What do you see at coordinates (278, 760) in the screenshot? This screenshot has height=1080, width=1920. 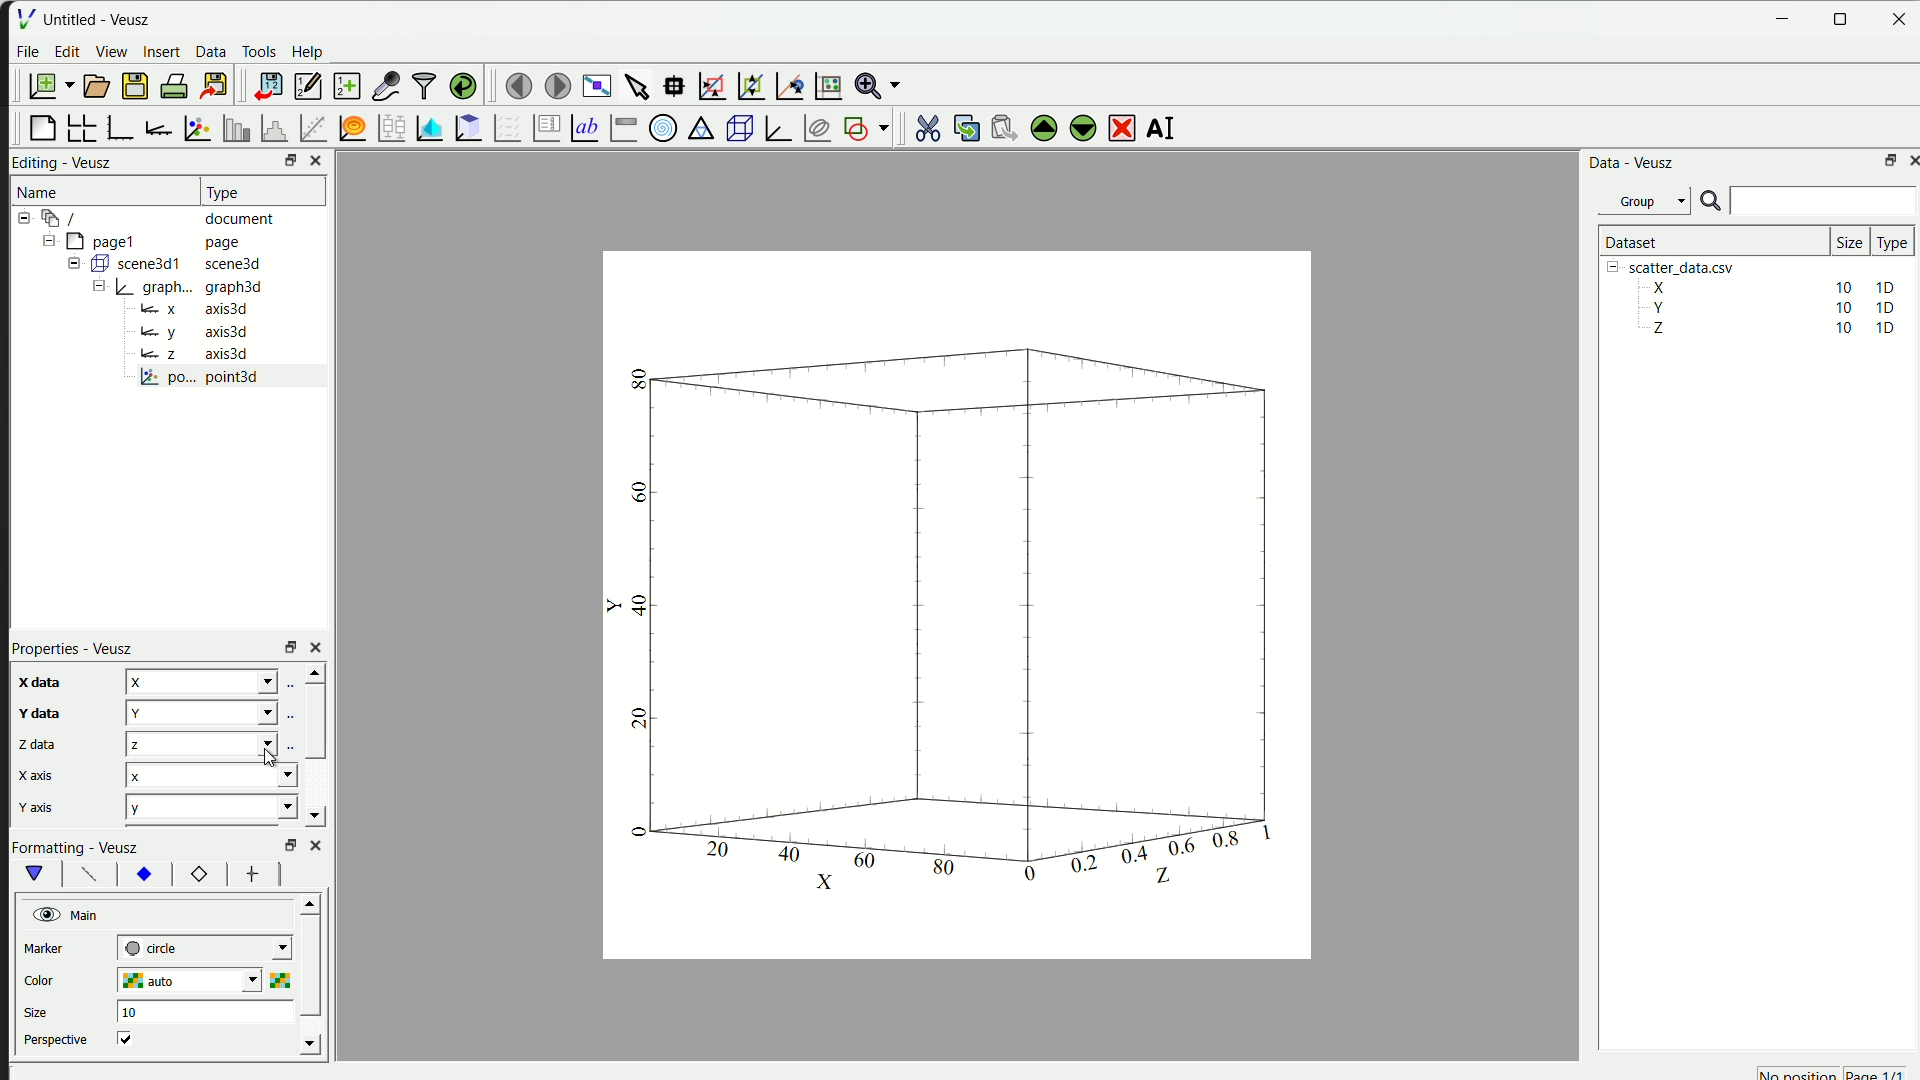 I see `cursor` at bounding box center [278, 760].